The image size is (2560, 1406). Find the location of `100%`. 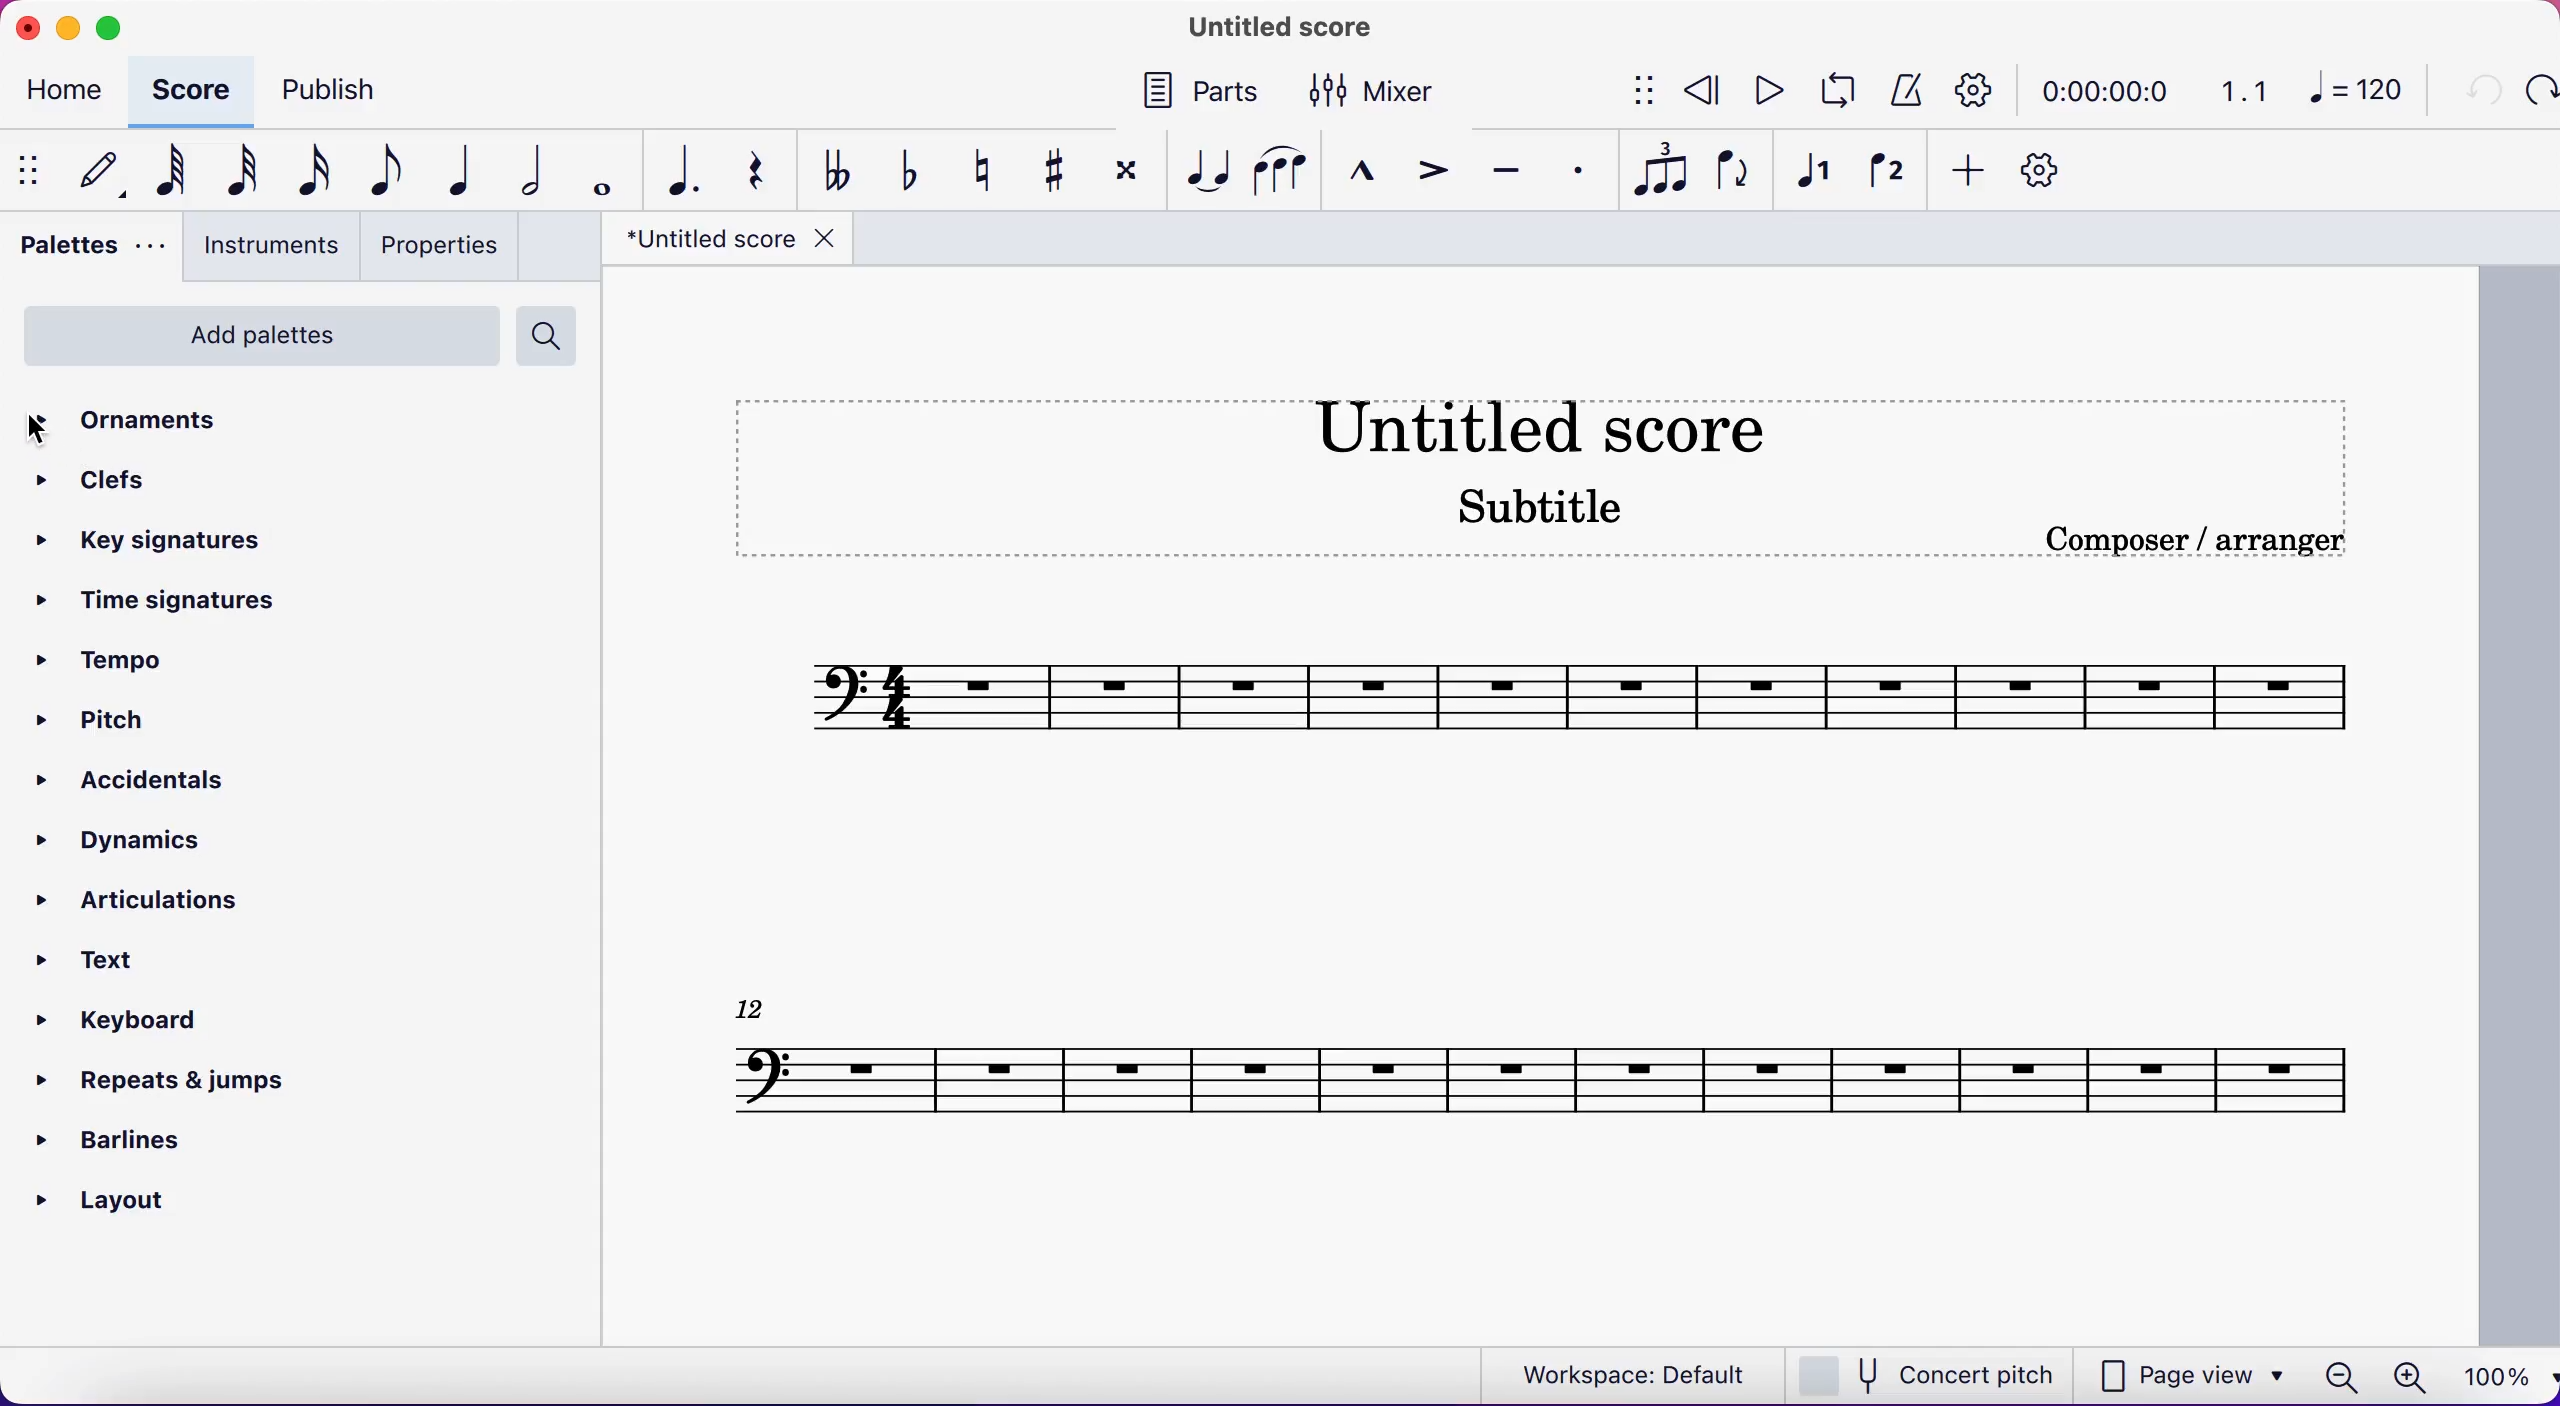

100% is located at coordinates (2499, 1378).